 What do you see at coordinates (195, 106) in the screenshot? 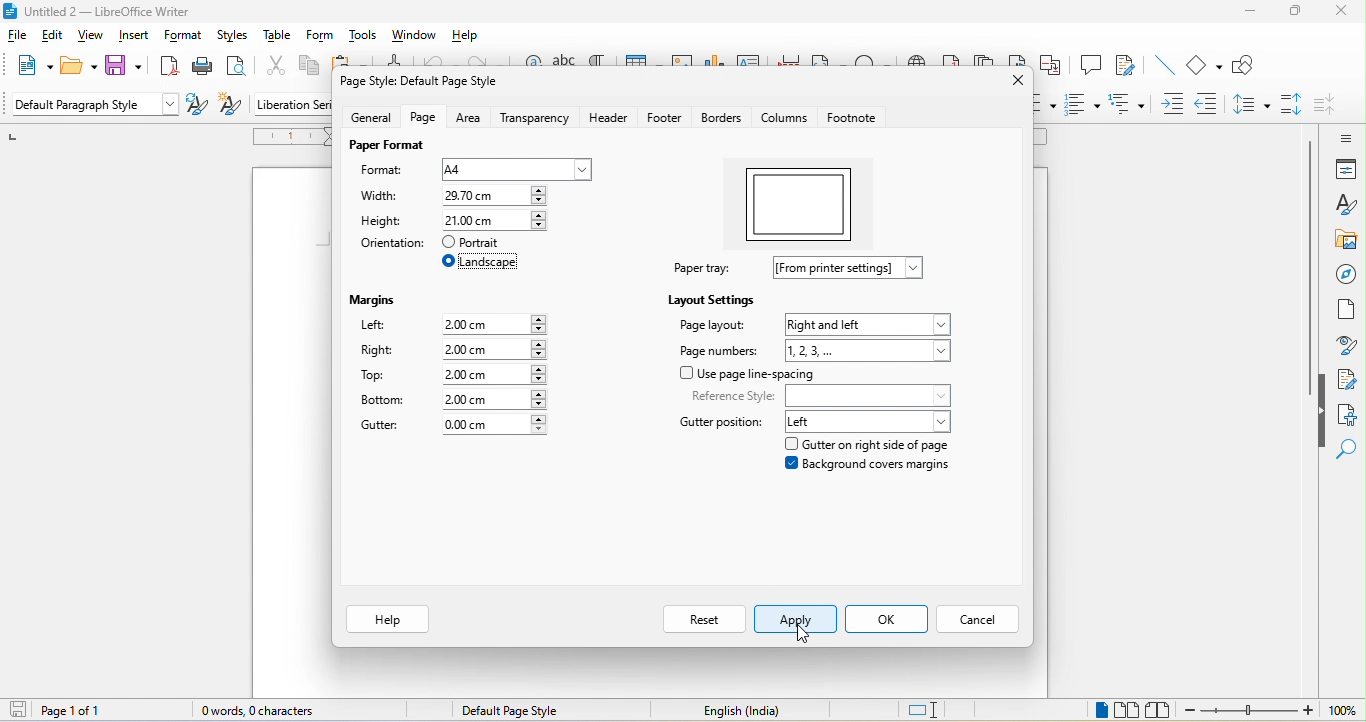
I see `update selected style` at bounding box center [195, 106].